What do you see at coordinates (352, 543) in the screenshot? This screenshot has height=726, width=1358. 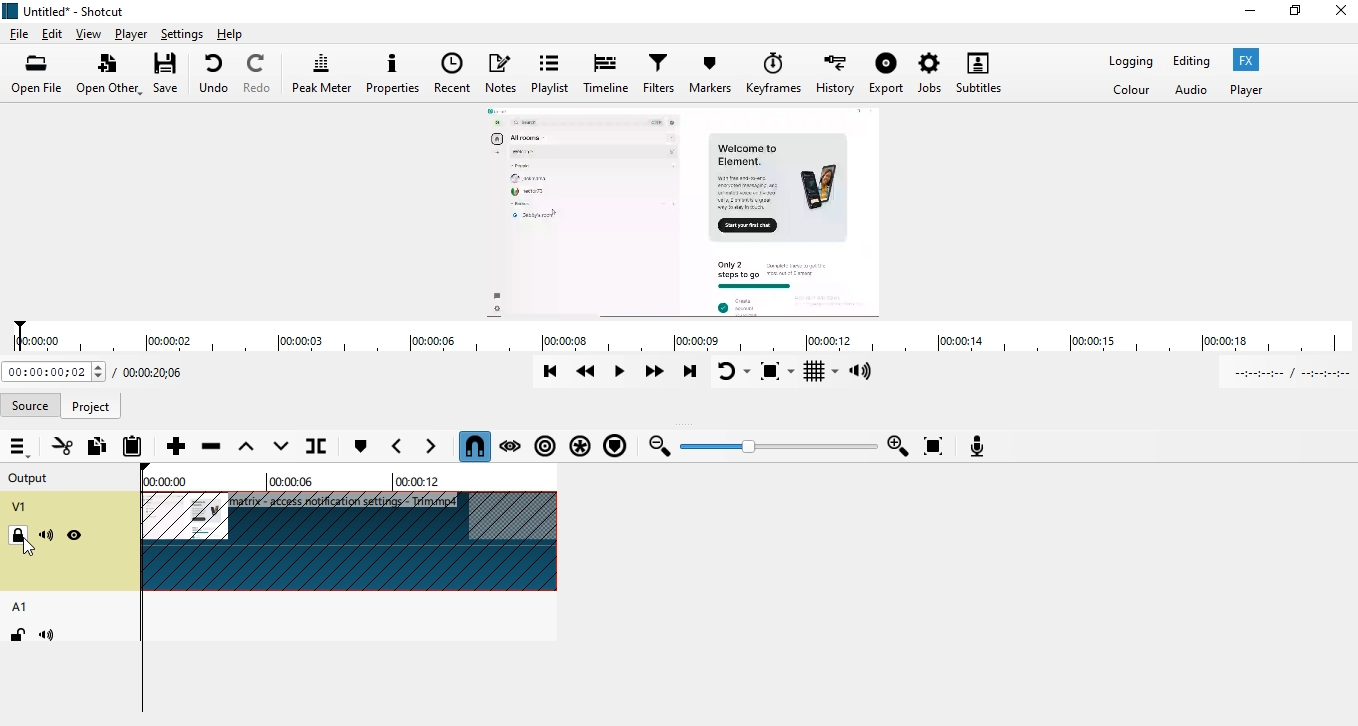 I see `locked video` at bounding box center [352, 543].